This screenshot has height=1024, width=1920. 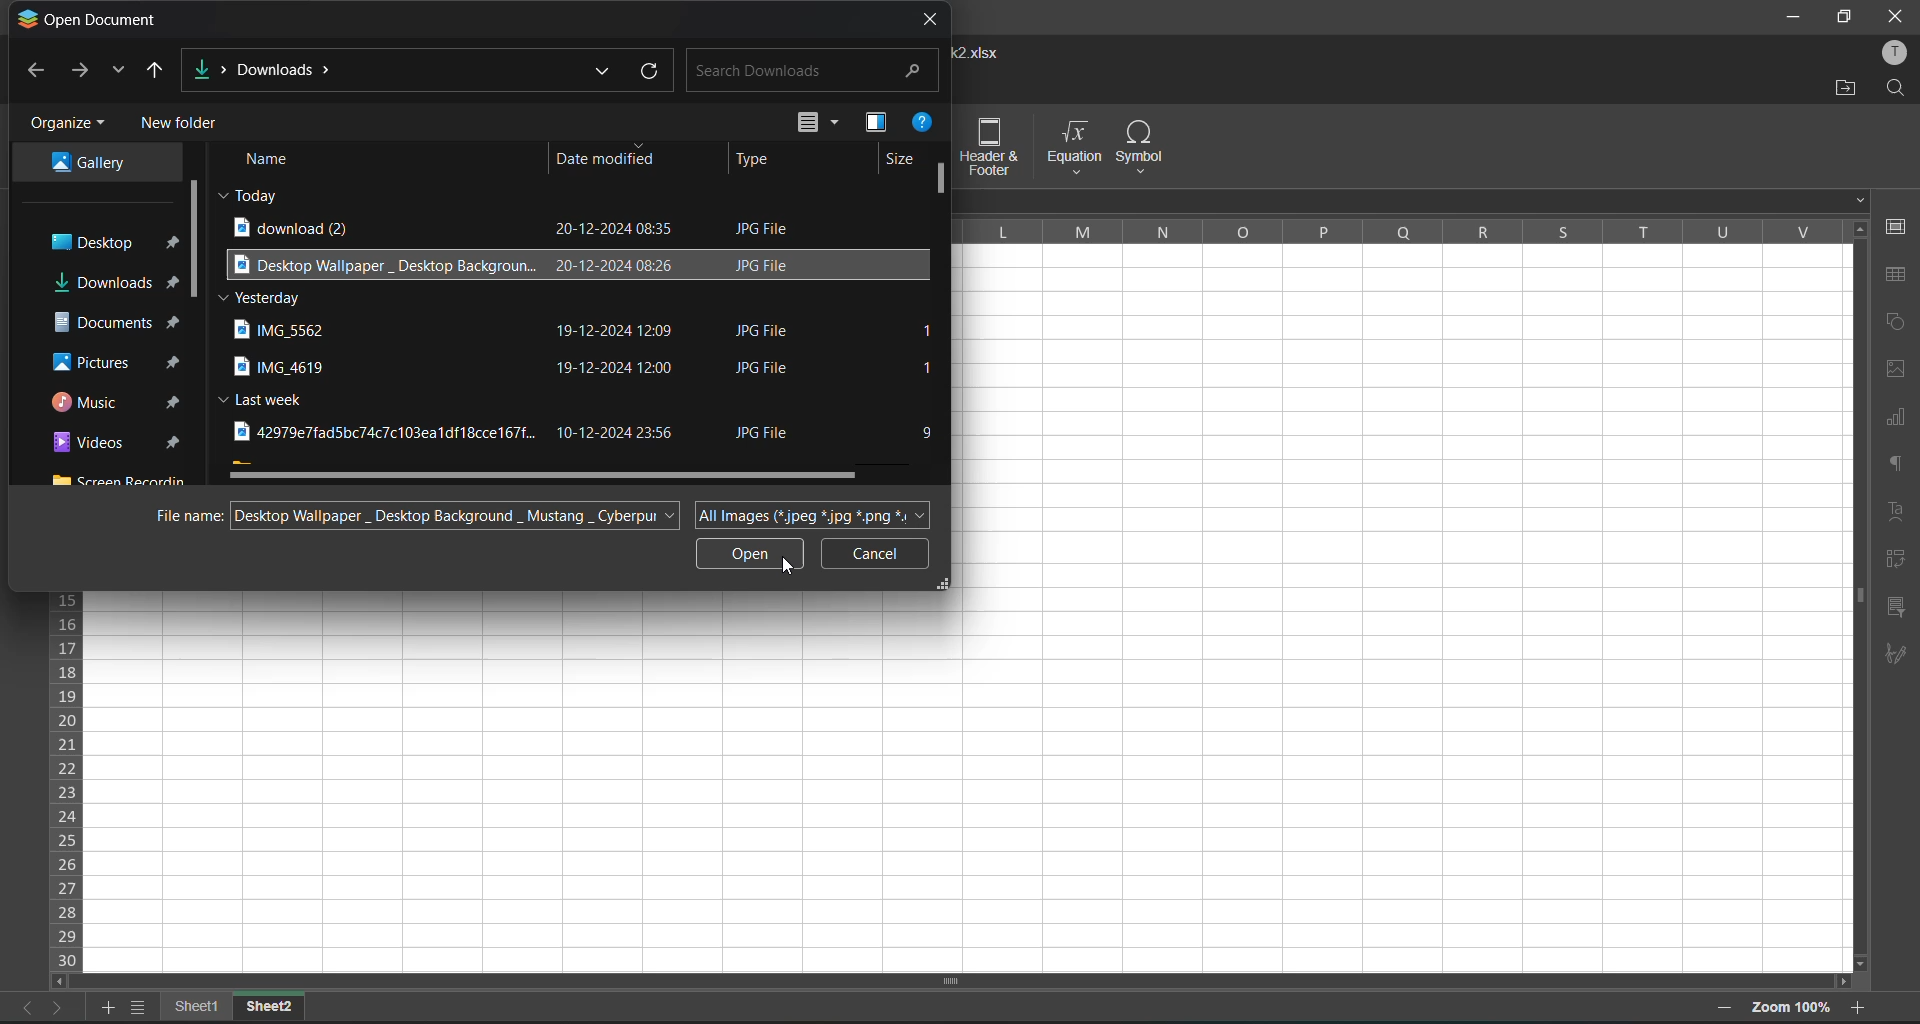 What do you see at coordinates (203, 1005) in the screenshot?
I see `sheet names` at bounding box center [203, 1005].